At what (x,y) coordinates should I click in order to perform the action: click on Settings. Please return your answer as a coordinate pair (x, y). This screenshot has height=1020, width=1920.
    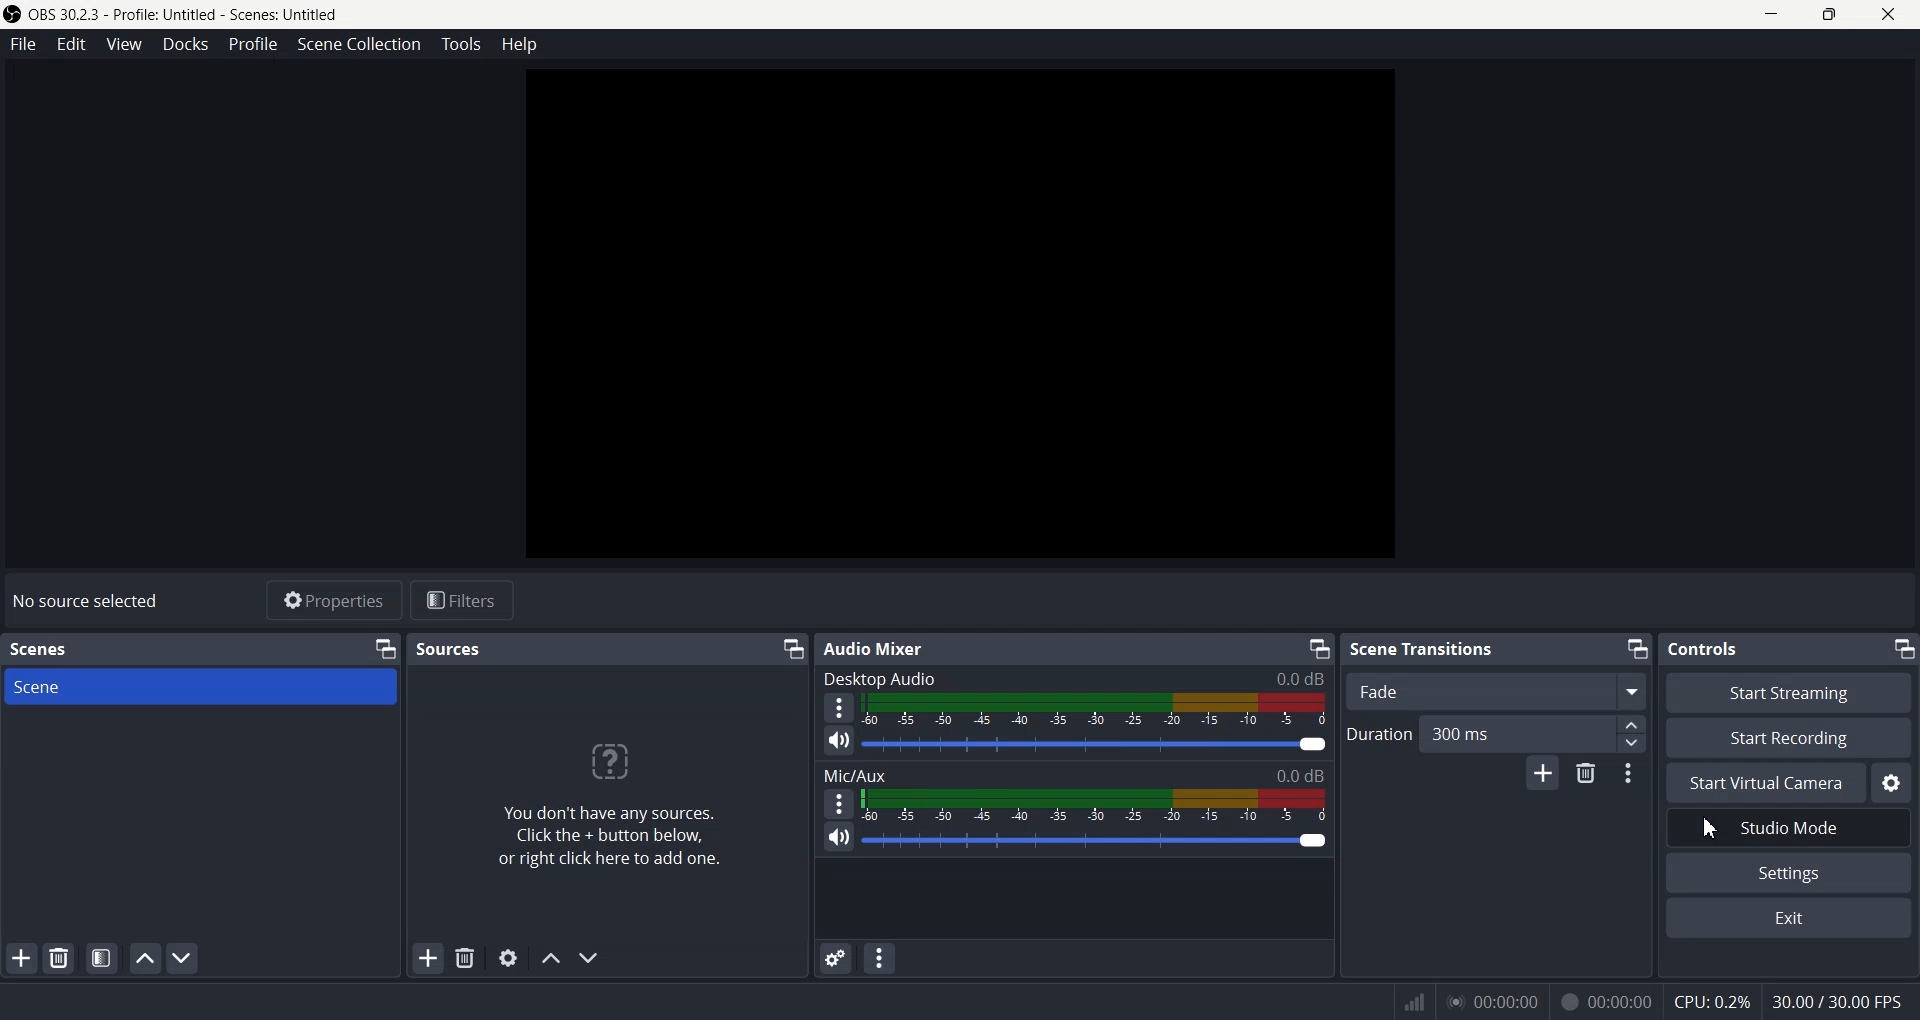
    Looking at the image, I should click on (506, 959).